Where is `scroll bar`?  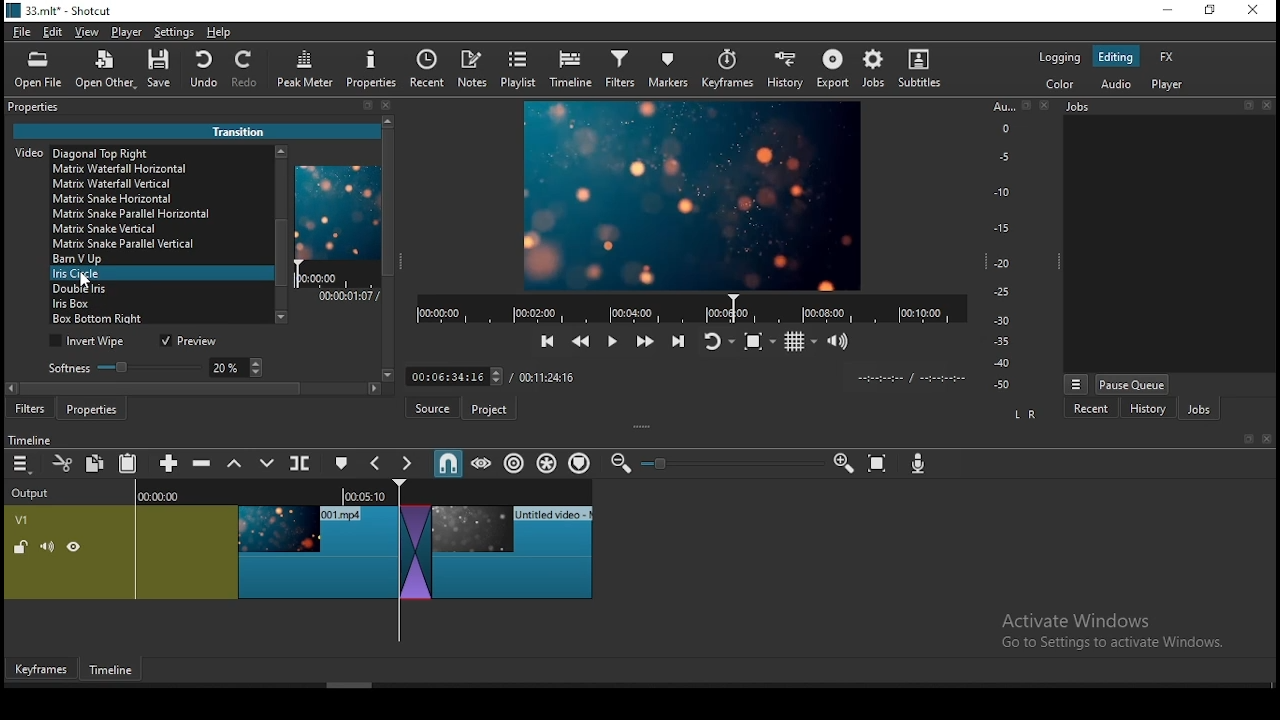
scroll bar is located at coordinates (201, 391).